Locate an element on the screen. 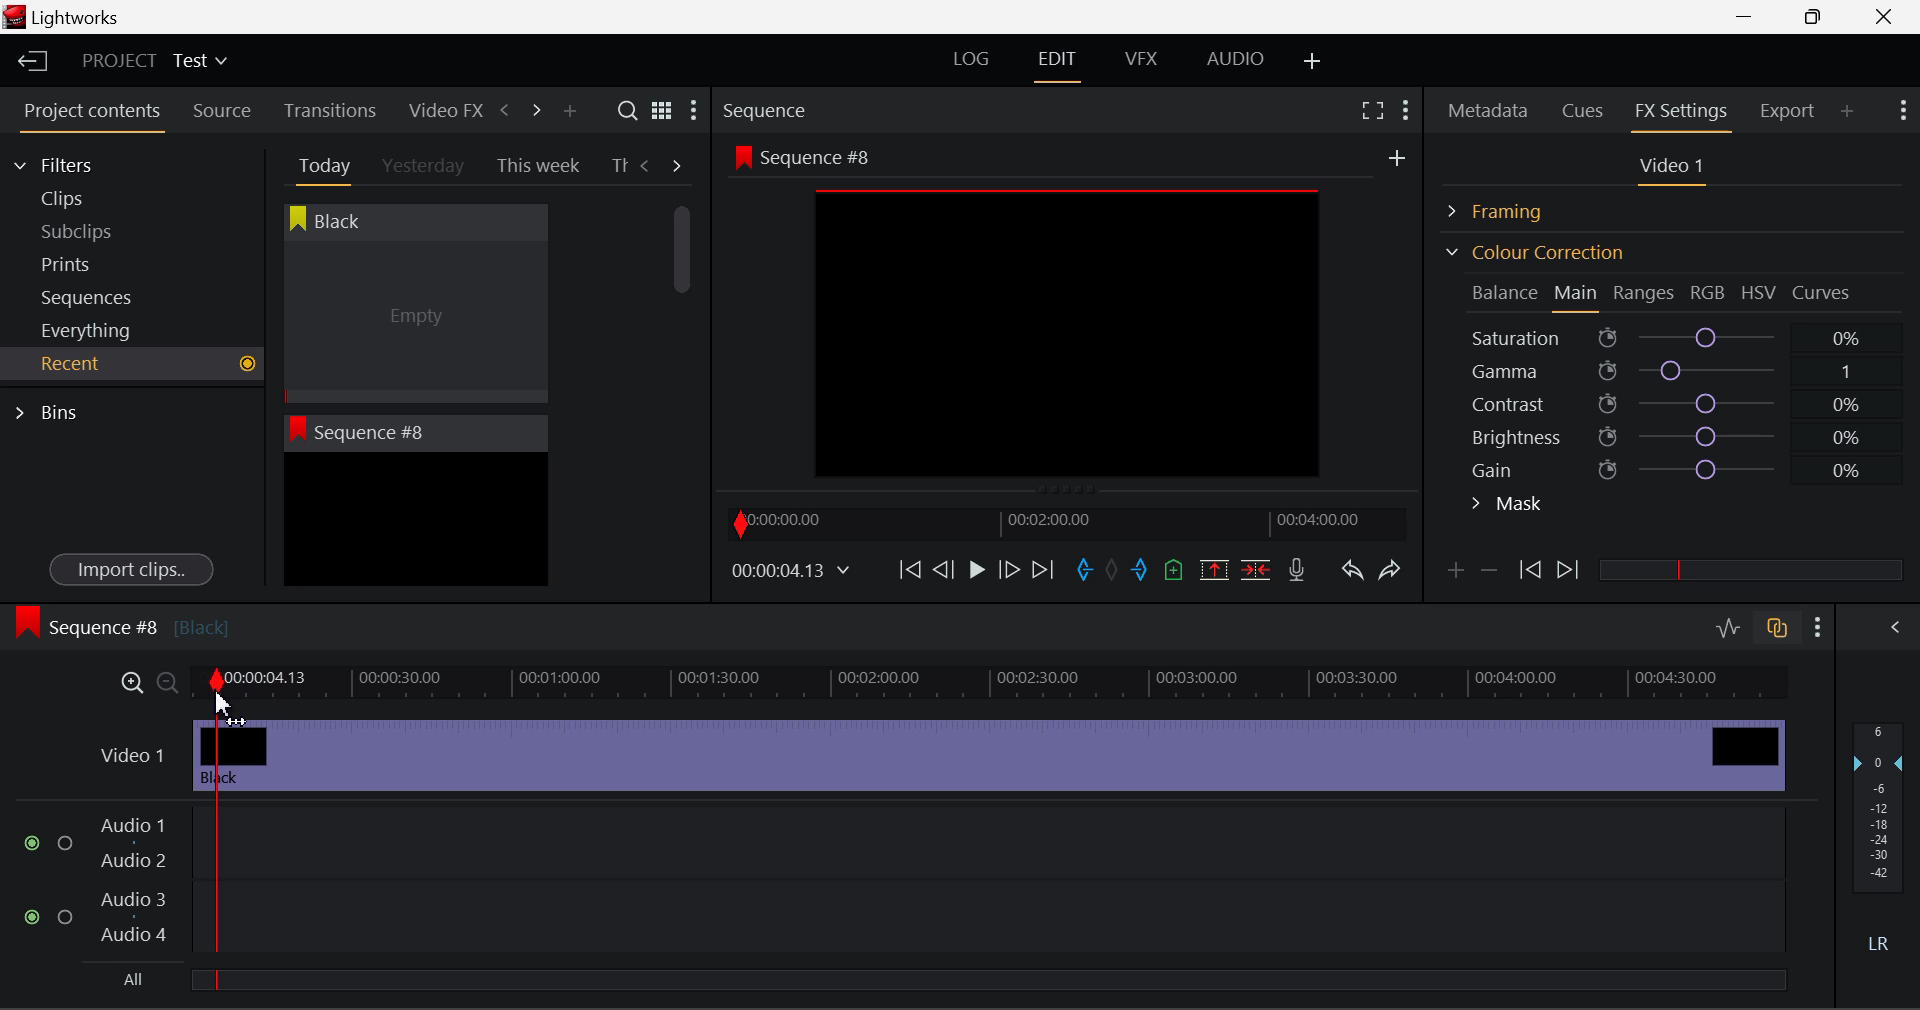  Add keyframe is located at coordinates (1452, 574).